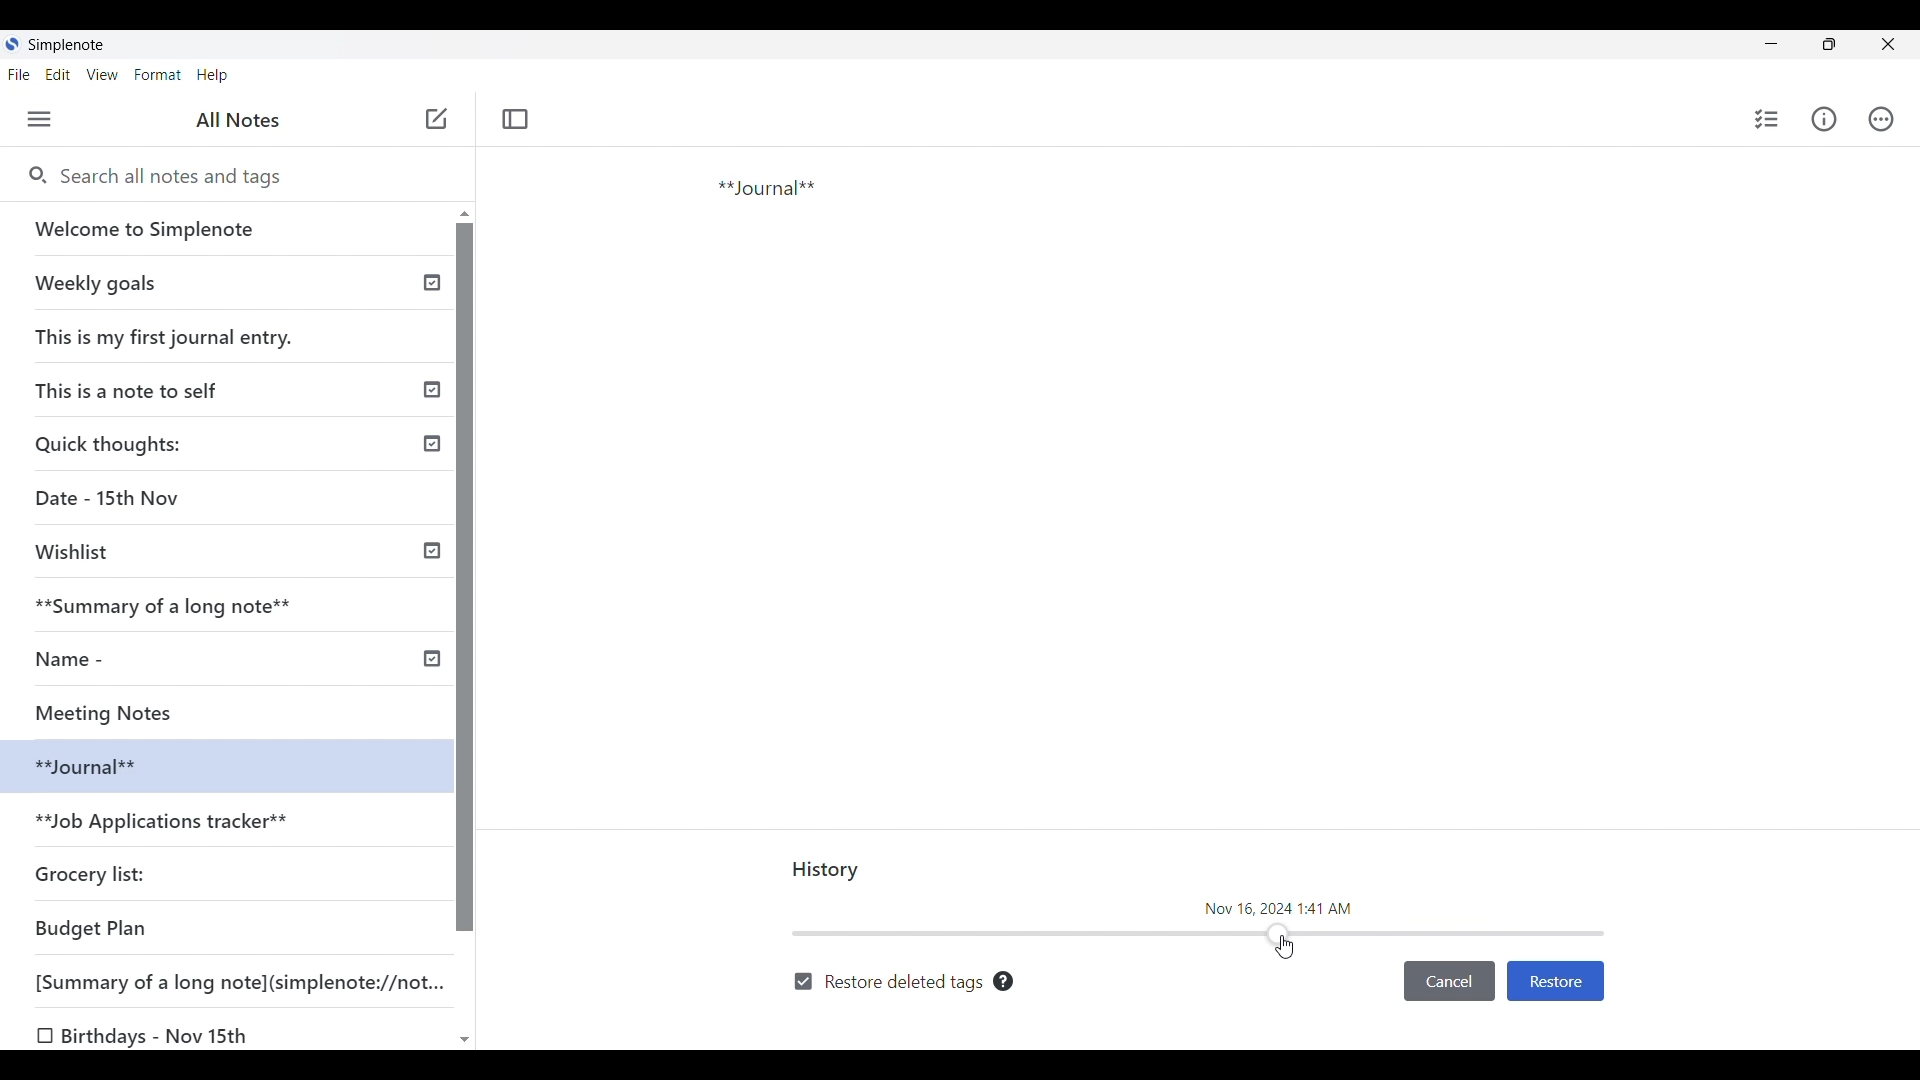 This screenshot has width=1920, height=1080. I want to click on Name -, so click(76, 659).